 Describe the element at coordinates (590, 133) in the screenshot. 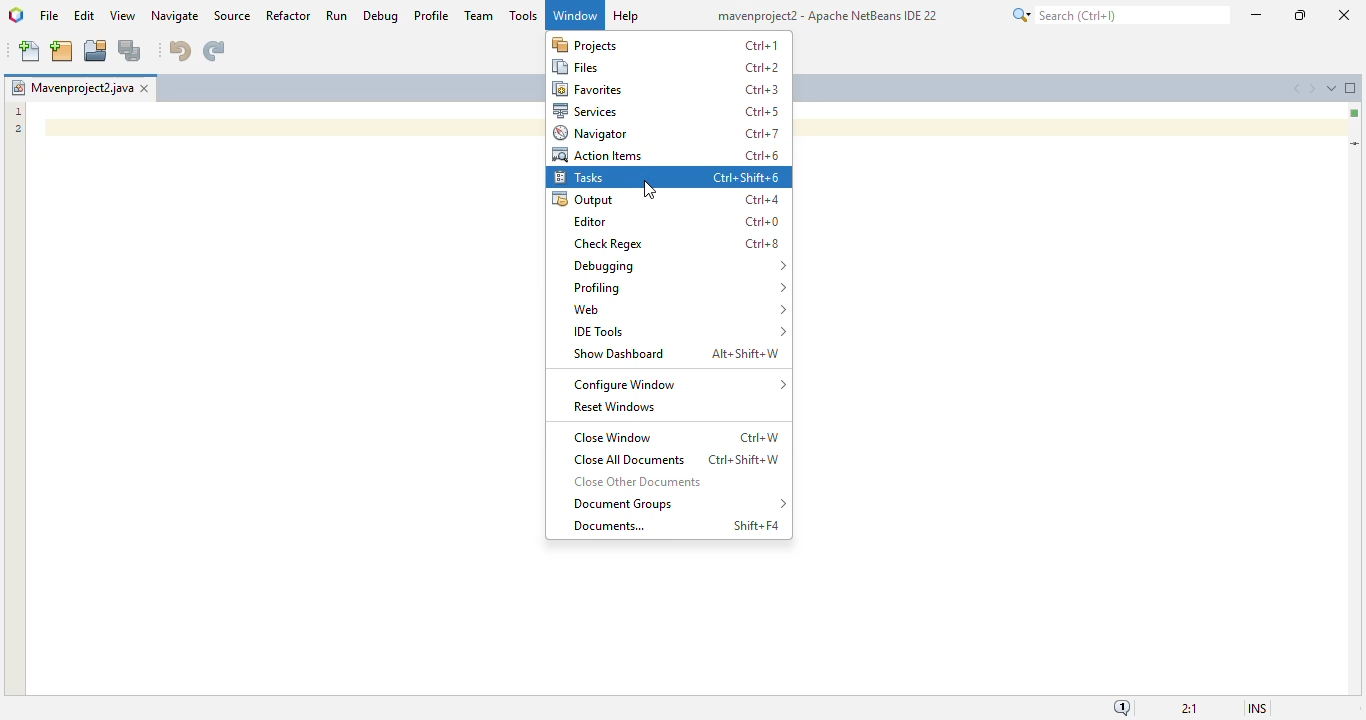

I see `navigator` at that location.